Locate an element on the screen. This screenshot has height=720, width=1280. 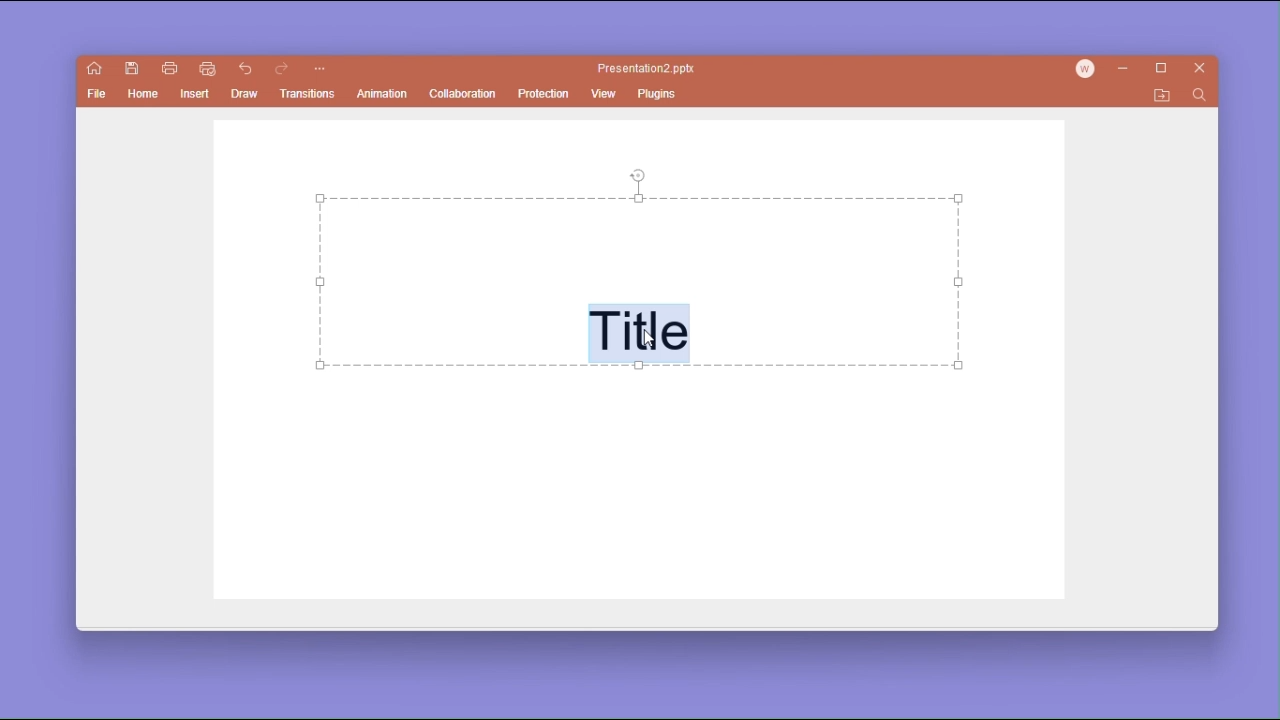
transitions is located at coordinates (311, 94).